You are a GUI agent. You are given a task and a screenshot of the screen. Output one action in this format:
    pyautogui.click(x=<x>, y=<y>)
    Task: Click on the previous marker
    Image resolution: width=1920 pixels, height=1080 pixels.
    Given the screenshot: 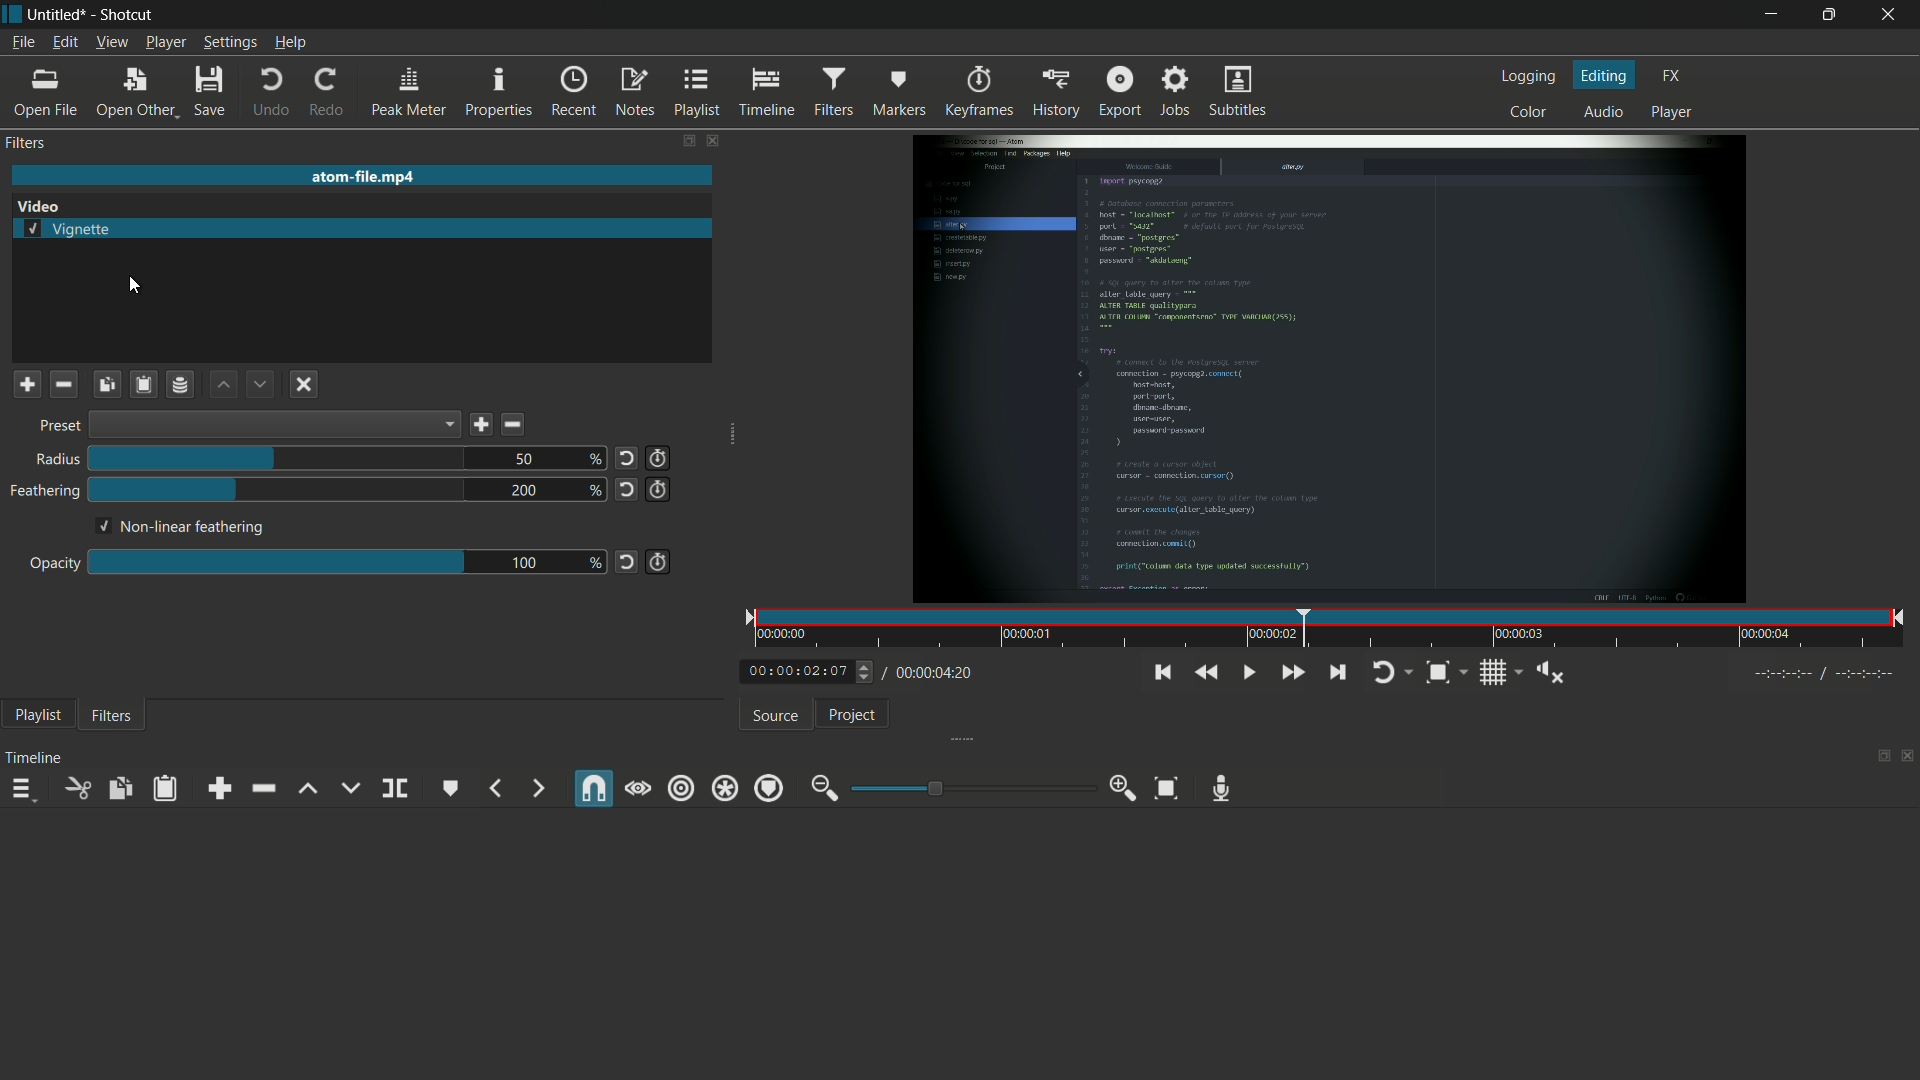 What is the action you would take?
    pyautogui.click(x=495, y=788)
    